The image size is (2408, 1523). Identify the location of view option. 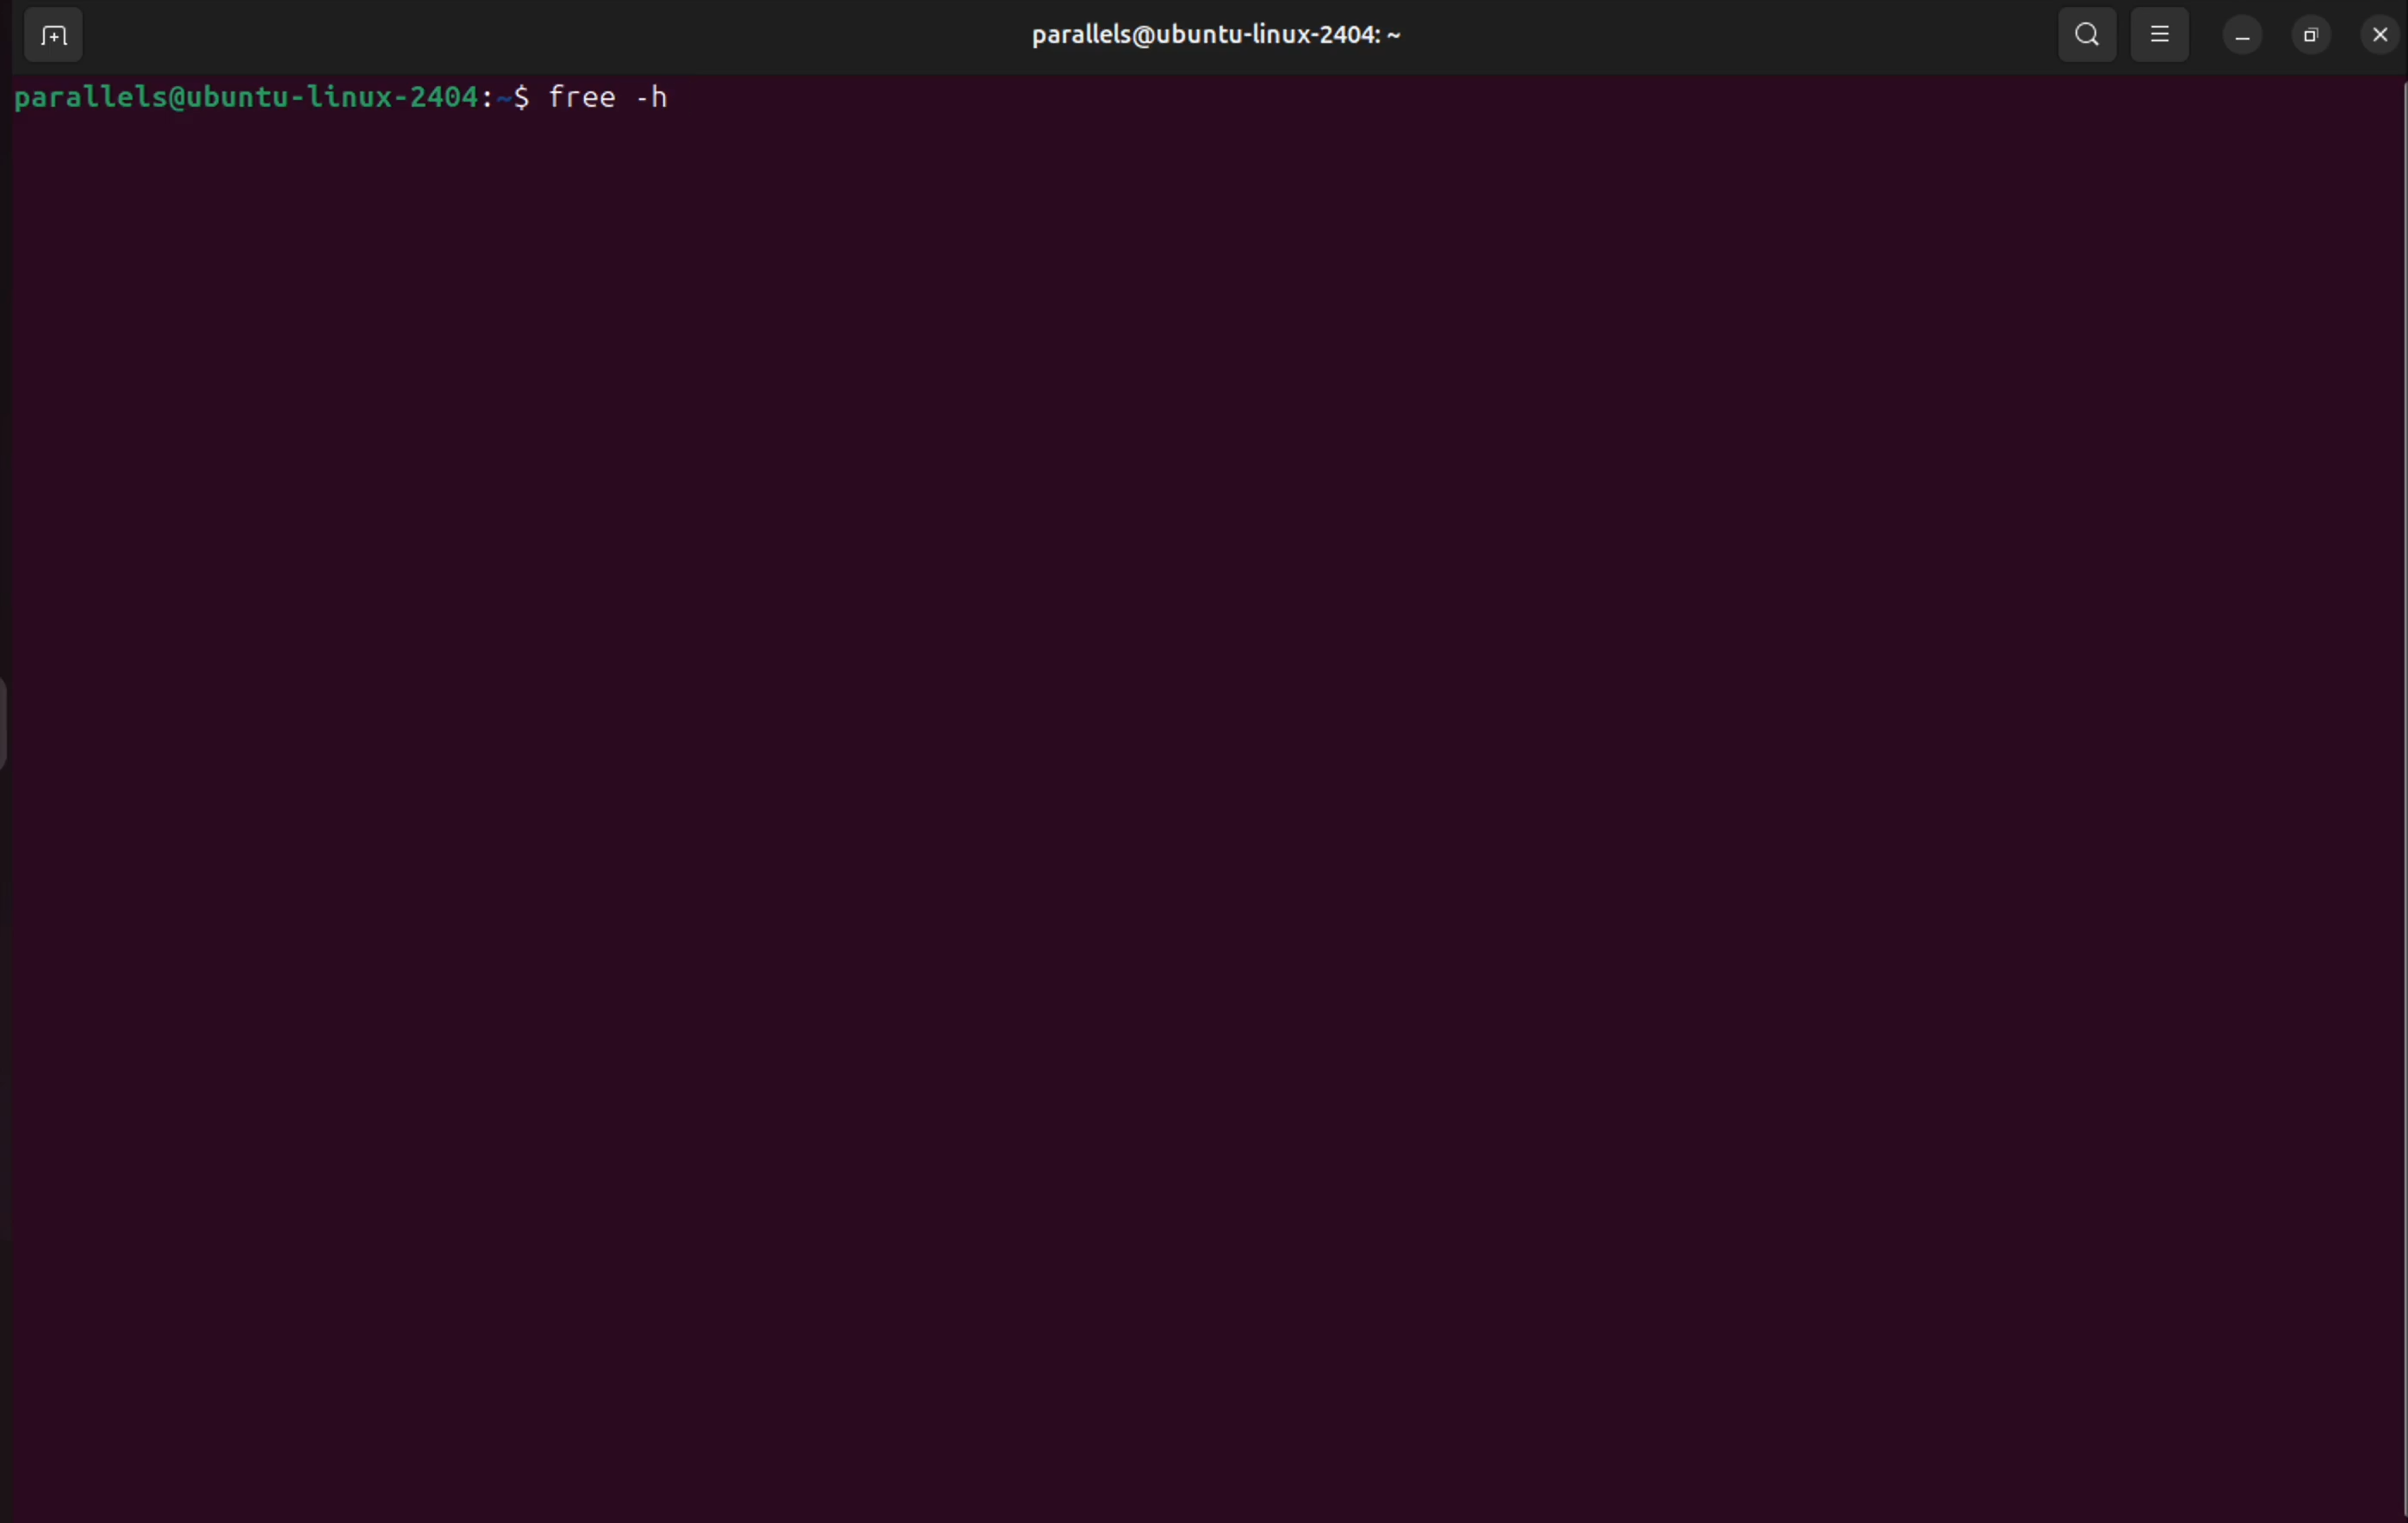
(2162, 35).